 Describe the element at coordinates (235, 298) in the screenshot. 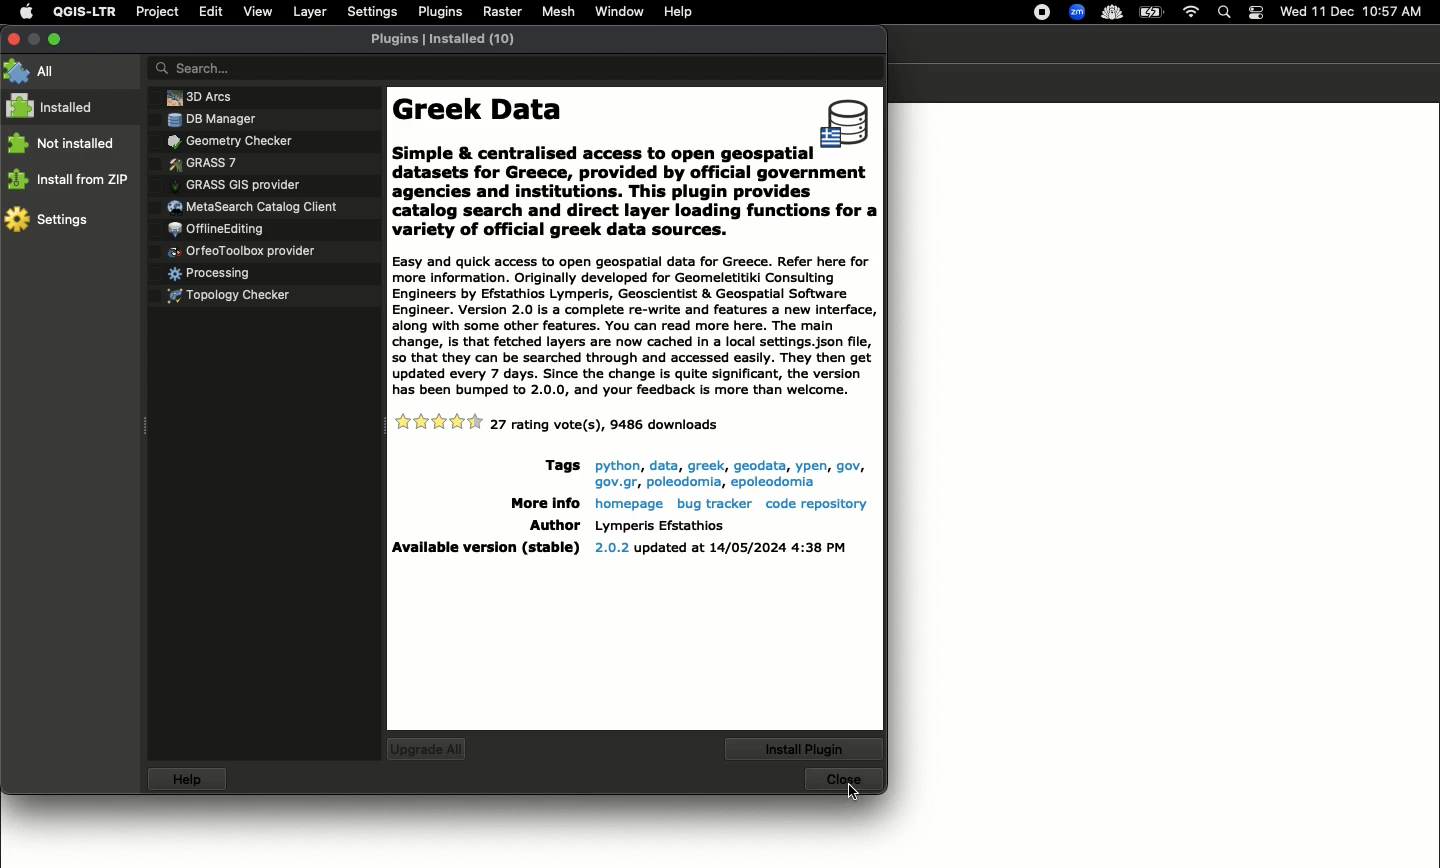

I see `Topology checker` at that location.